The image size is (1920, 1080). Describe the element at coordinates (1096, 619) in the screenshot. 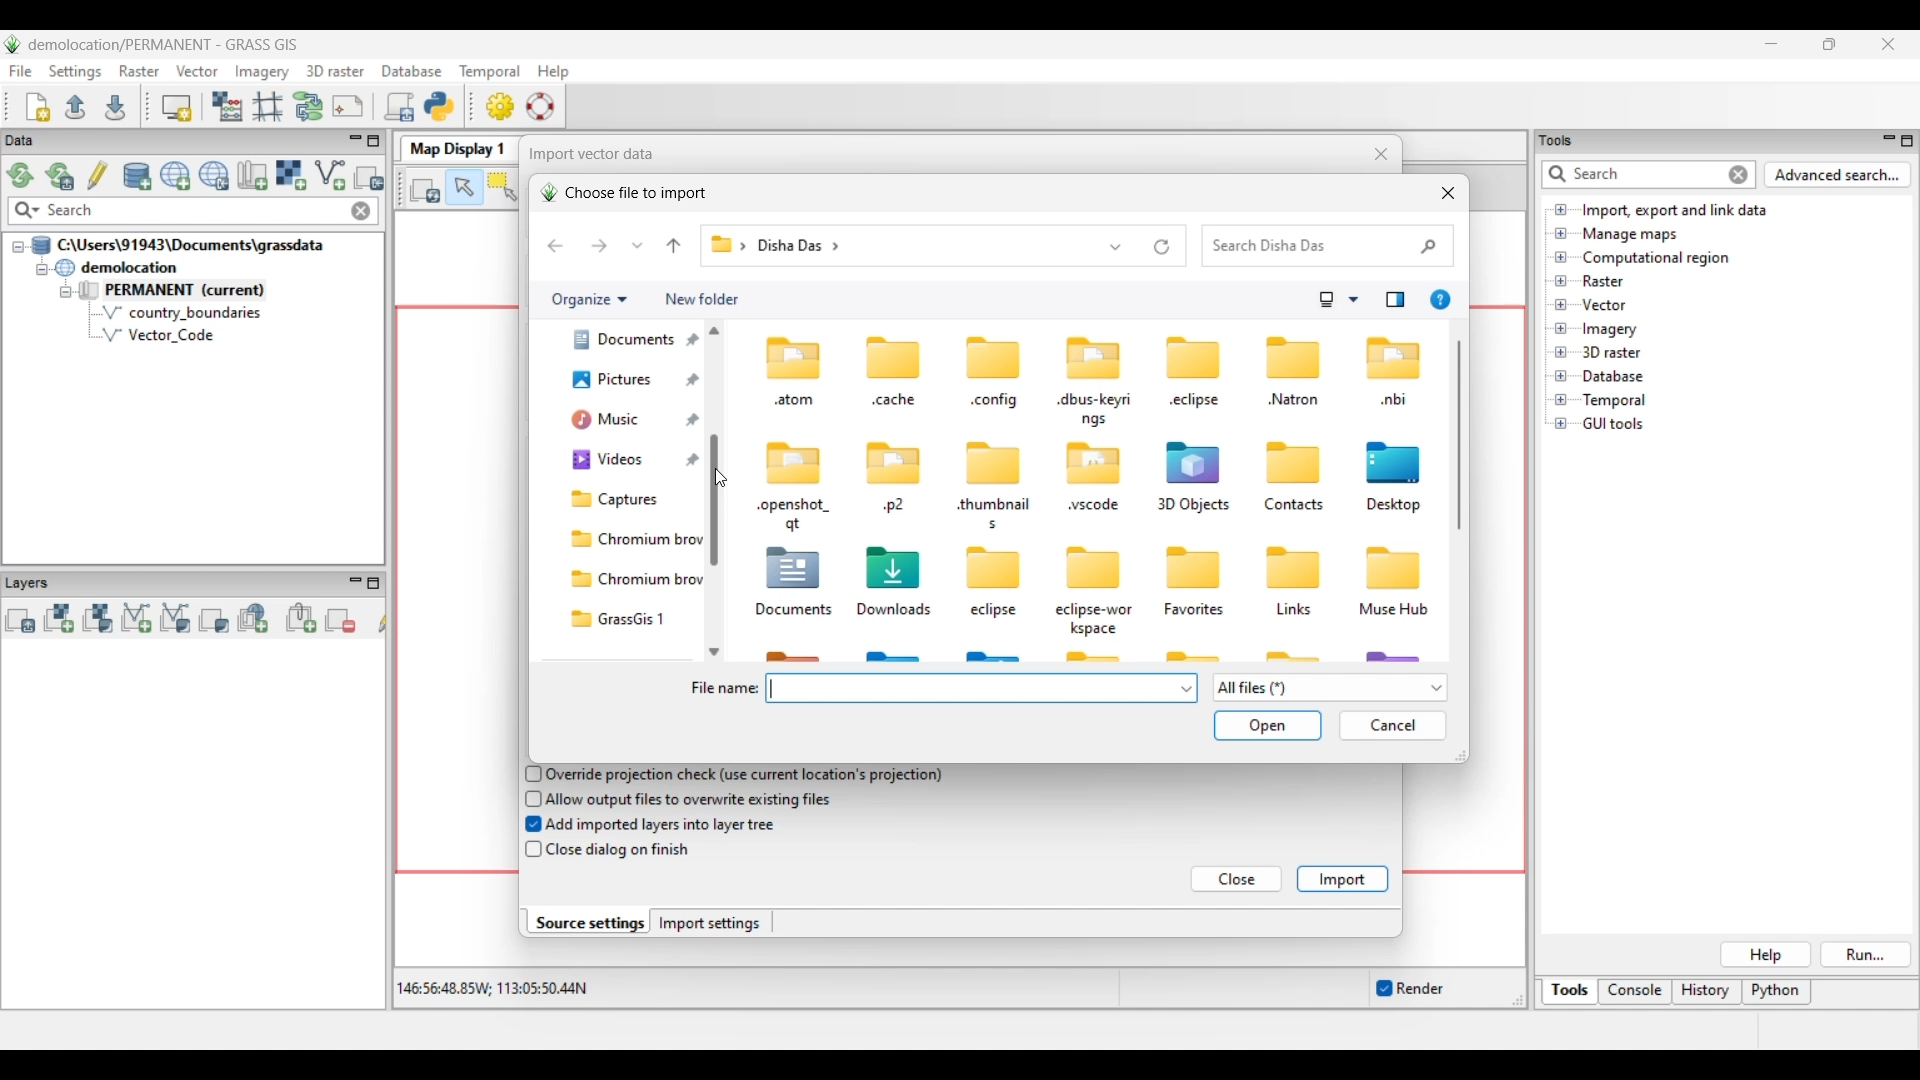

I see `eclipse-wor
kspace` at that location.